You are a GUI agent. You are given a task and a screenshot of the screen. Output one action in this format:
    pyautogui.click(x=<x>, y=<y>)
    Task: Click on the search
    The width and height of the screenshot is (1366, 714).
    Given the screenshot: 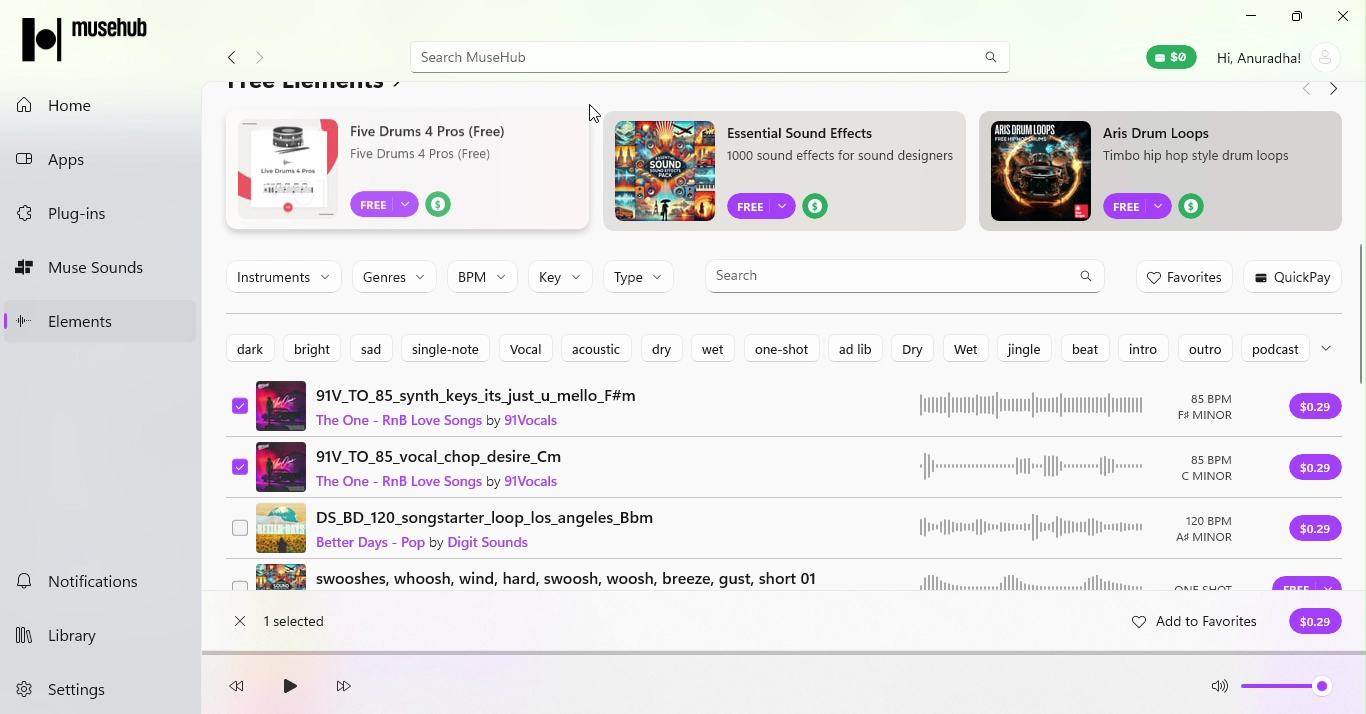 What is the action you would take?
    pyautogui.click(x=991, y=56)
    